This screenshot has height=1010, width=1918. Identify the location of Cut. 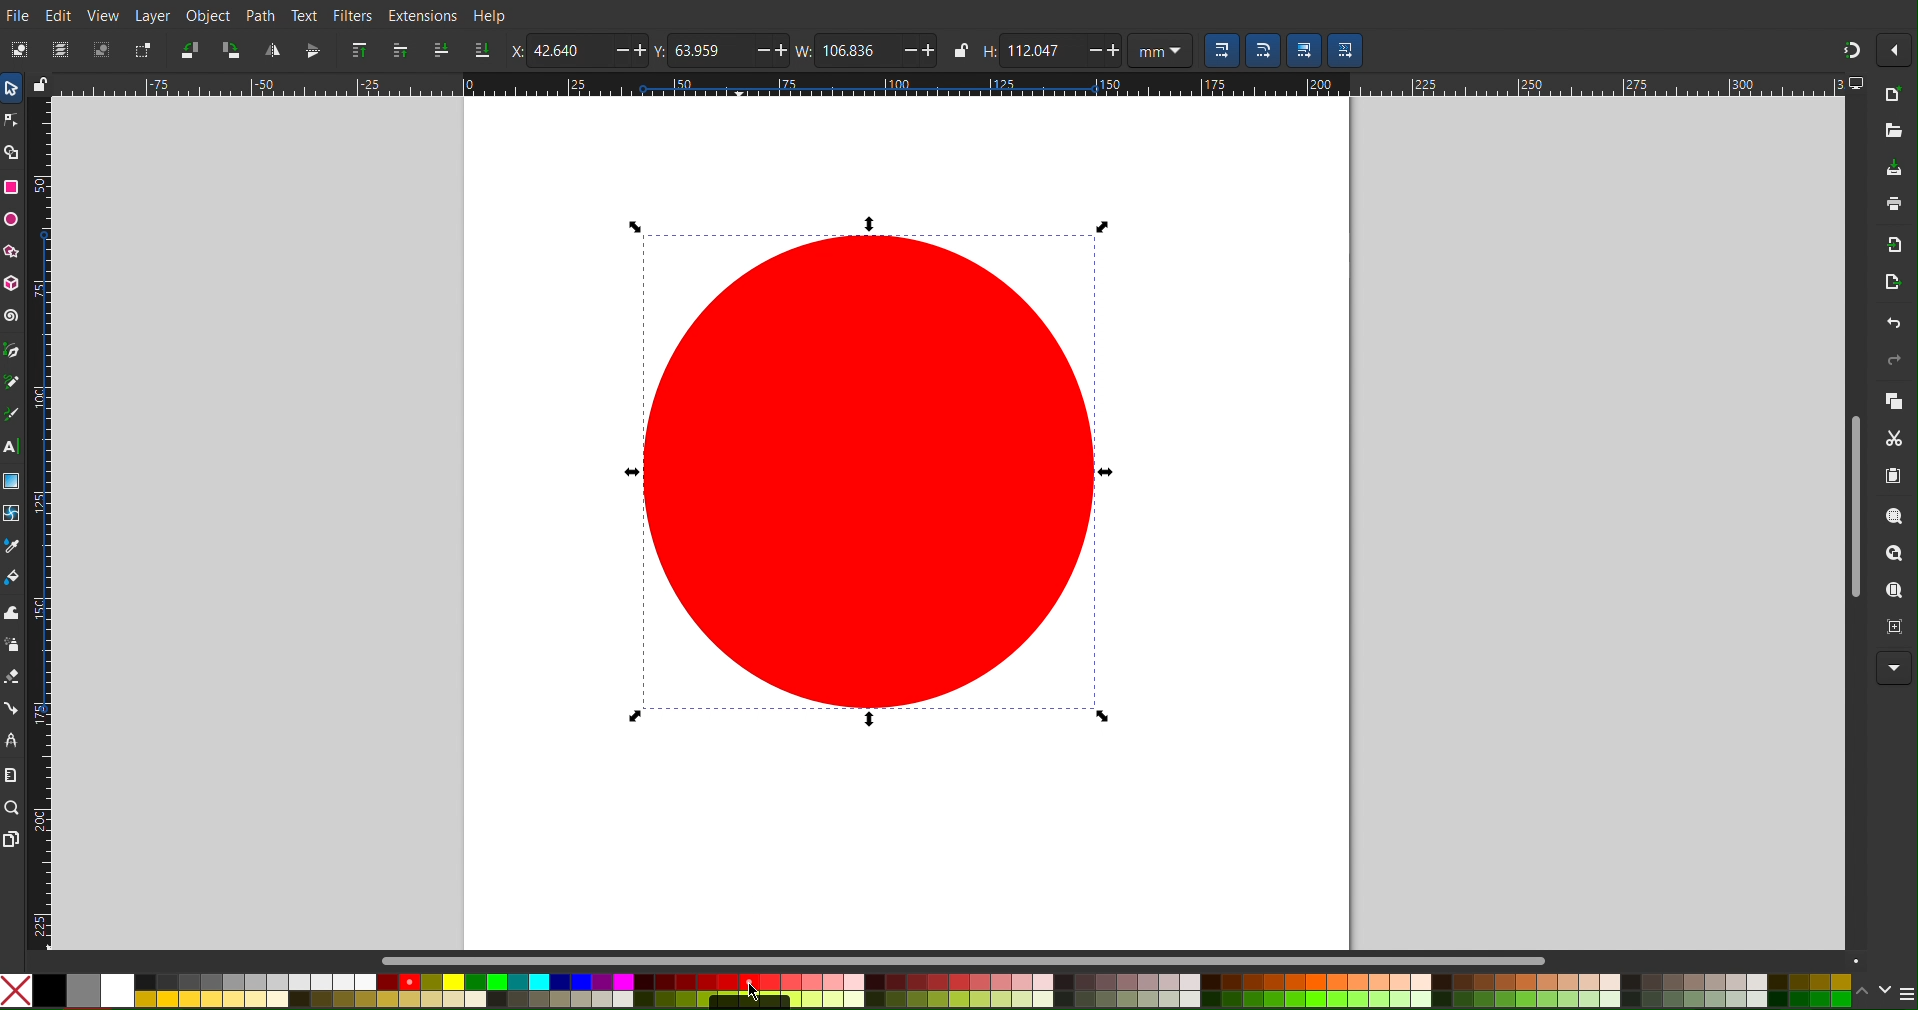
(1894, 438).